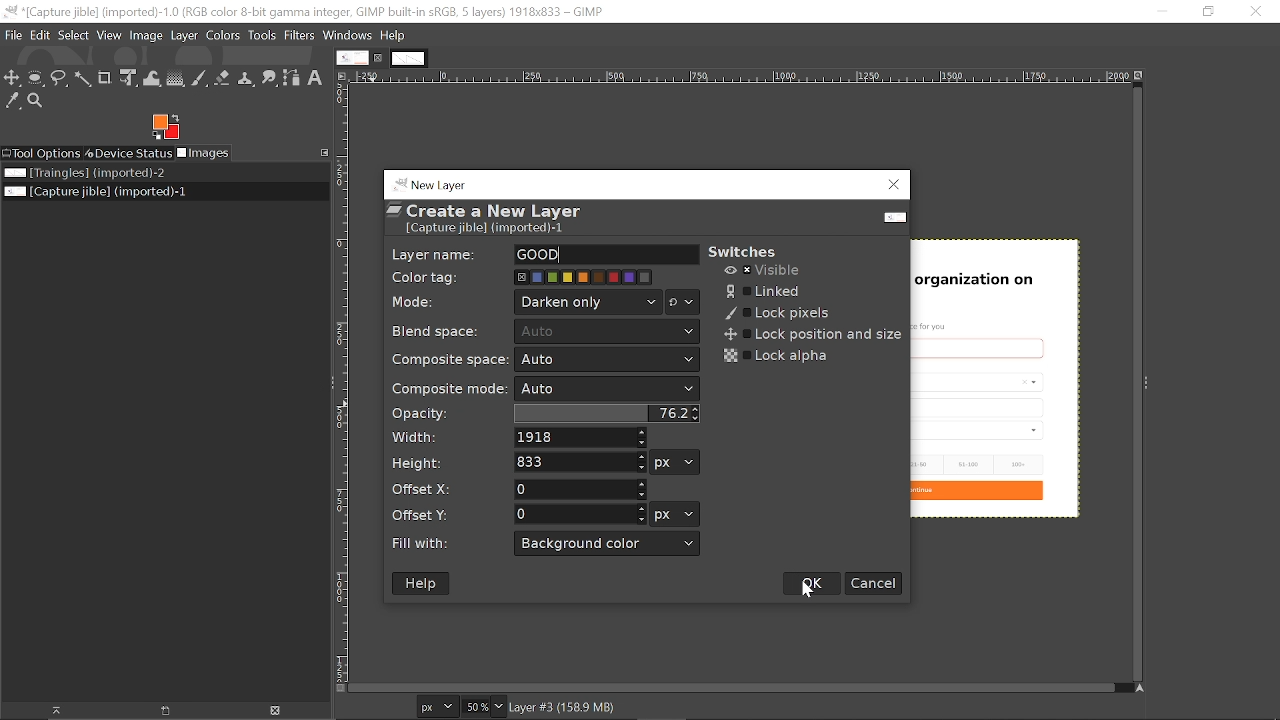 The width and height of the screenshot is (1280, 720). What do you see at coordinates (1207, 13) in the screenshot?
I see `Restore down` at bounding box center [1207, 13].